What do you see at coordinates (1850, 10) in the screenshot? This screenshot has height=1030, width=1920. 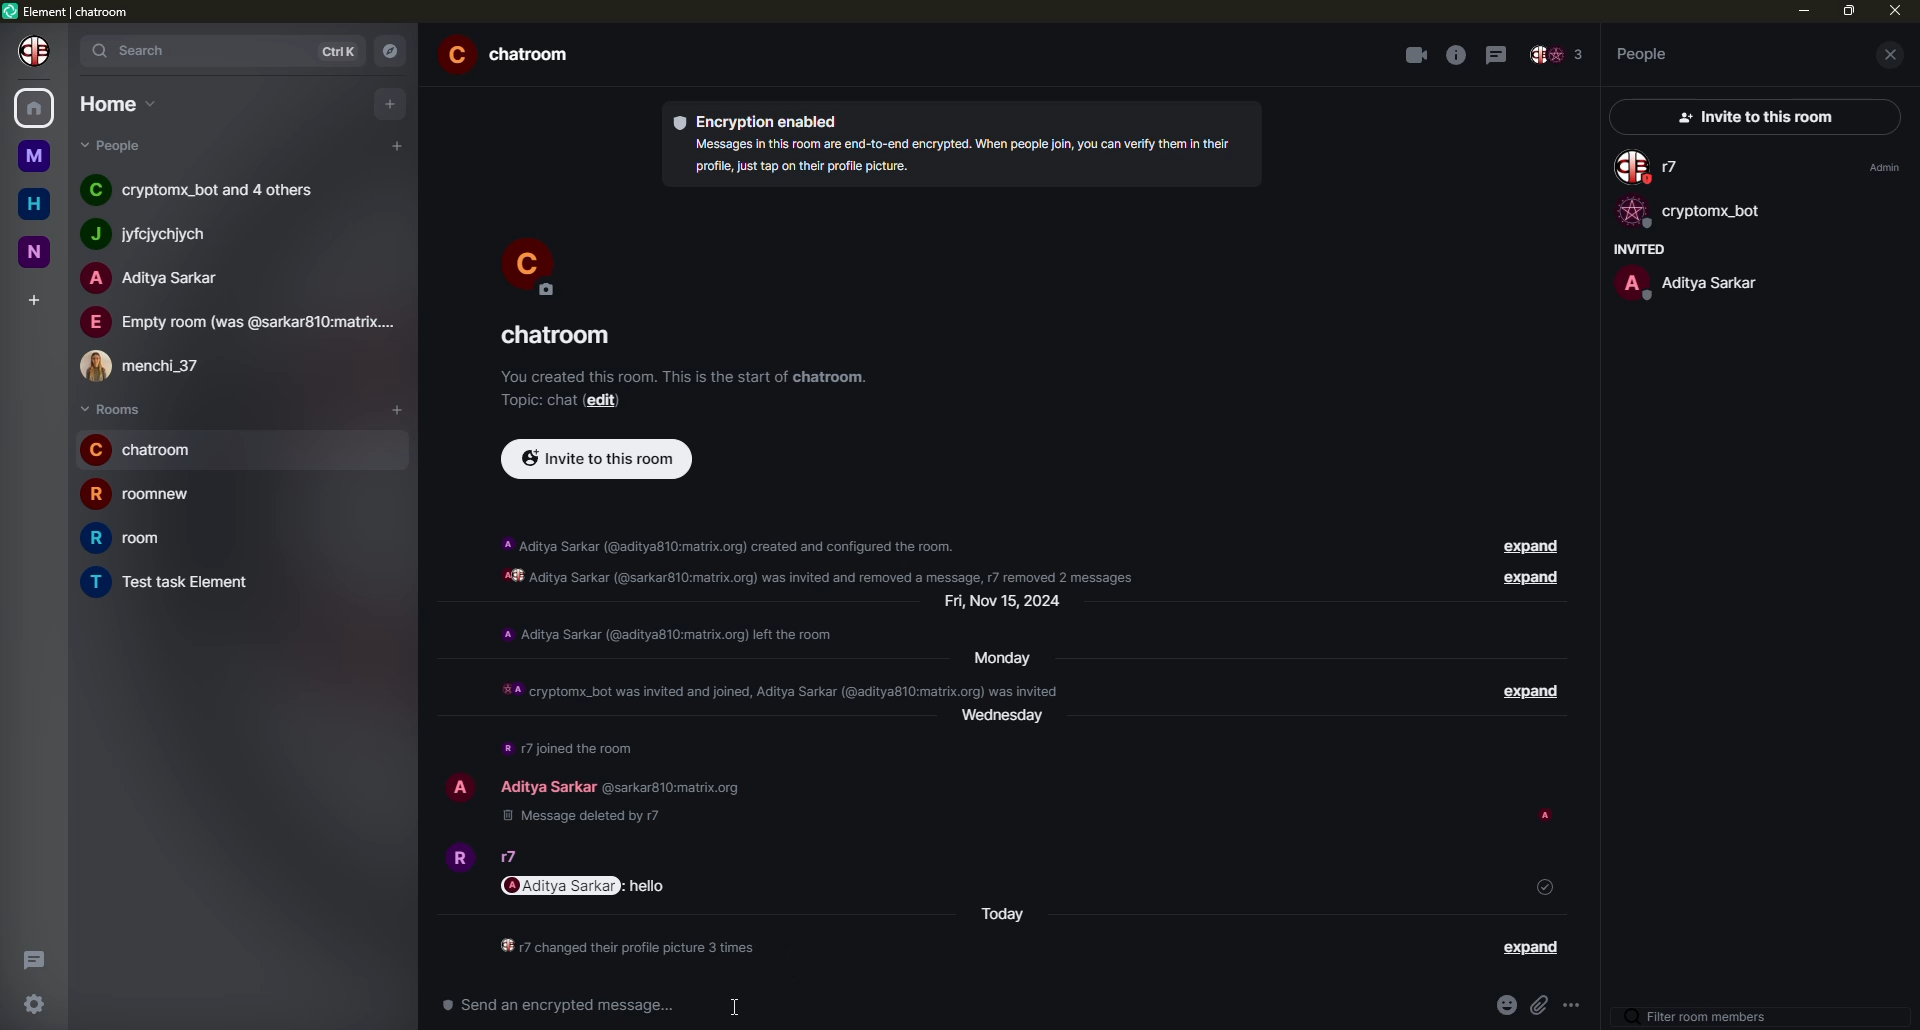 I see `max` at bounding box center [1850, 10].